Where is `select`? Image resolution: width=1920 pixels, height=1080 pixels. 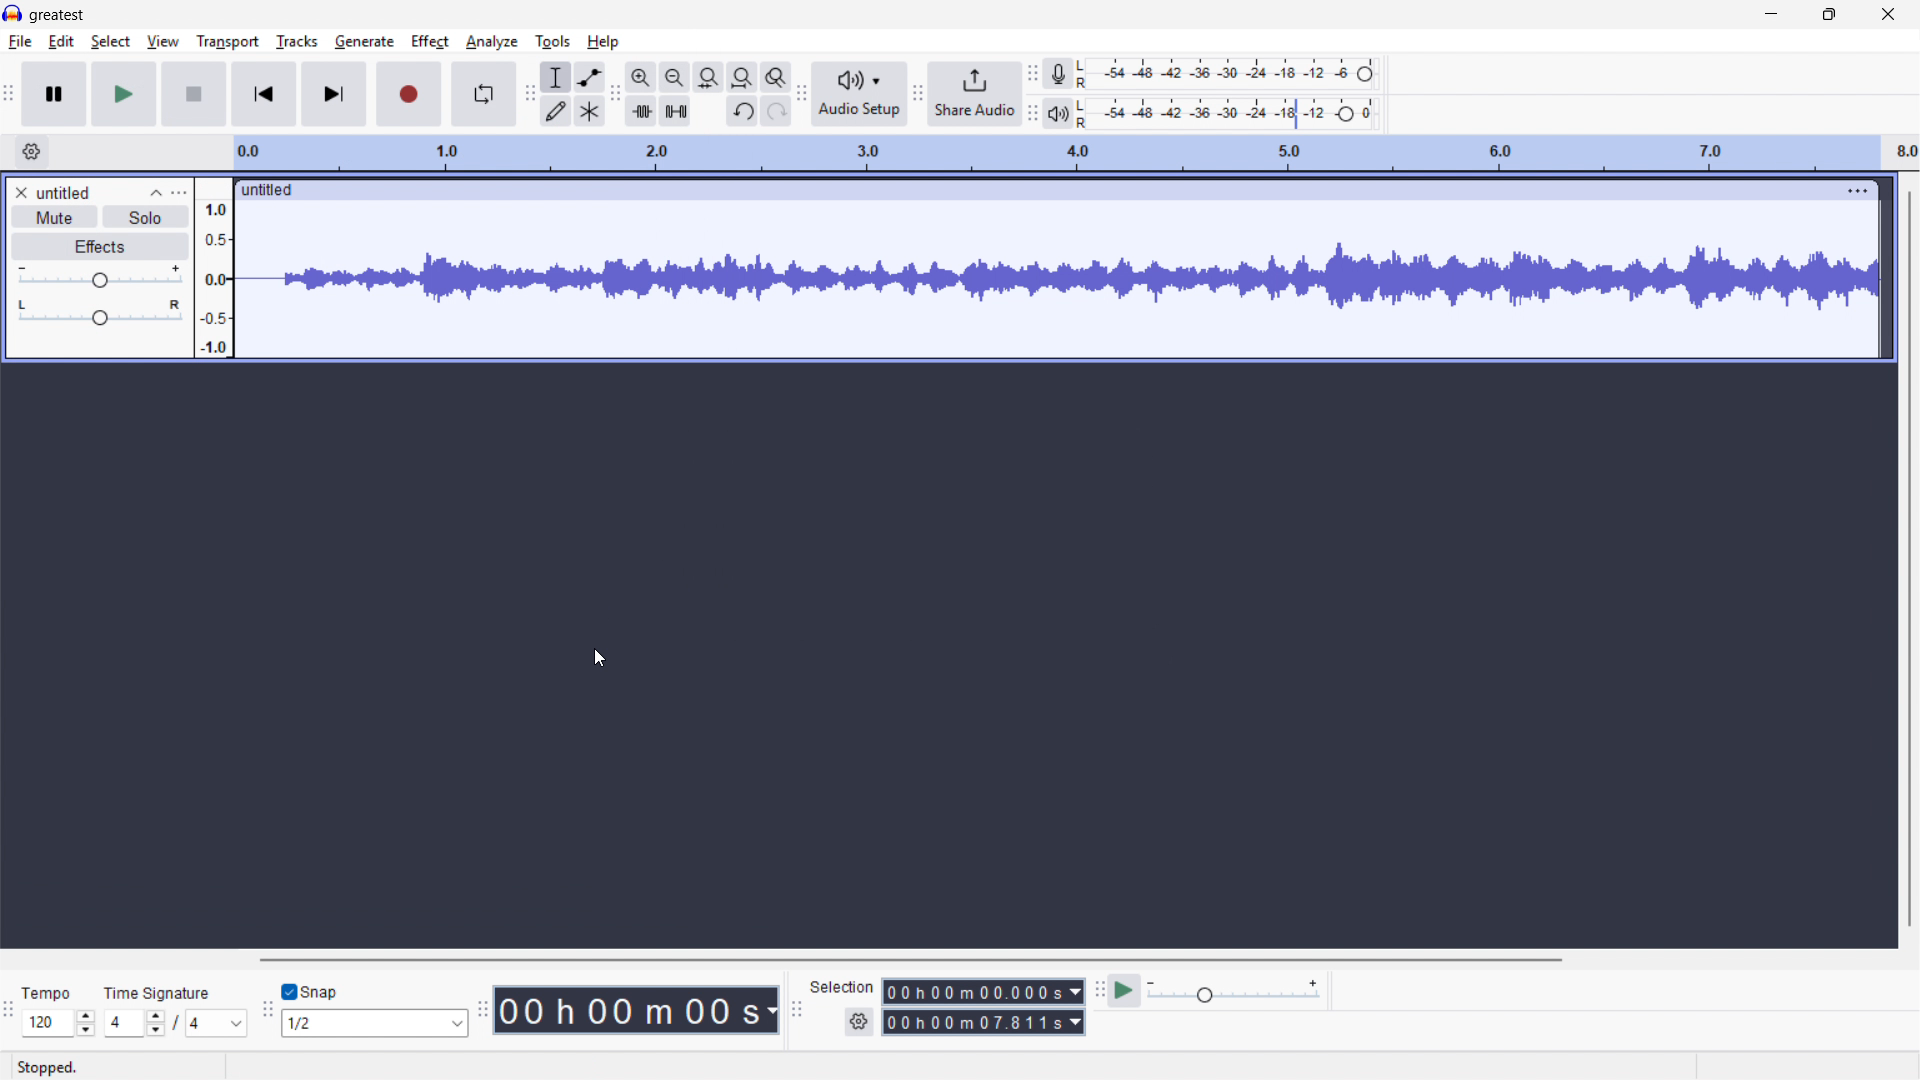
select is located at coordinates (110, 42).